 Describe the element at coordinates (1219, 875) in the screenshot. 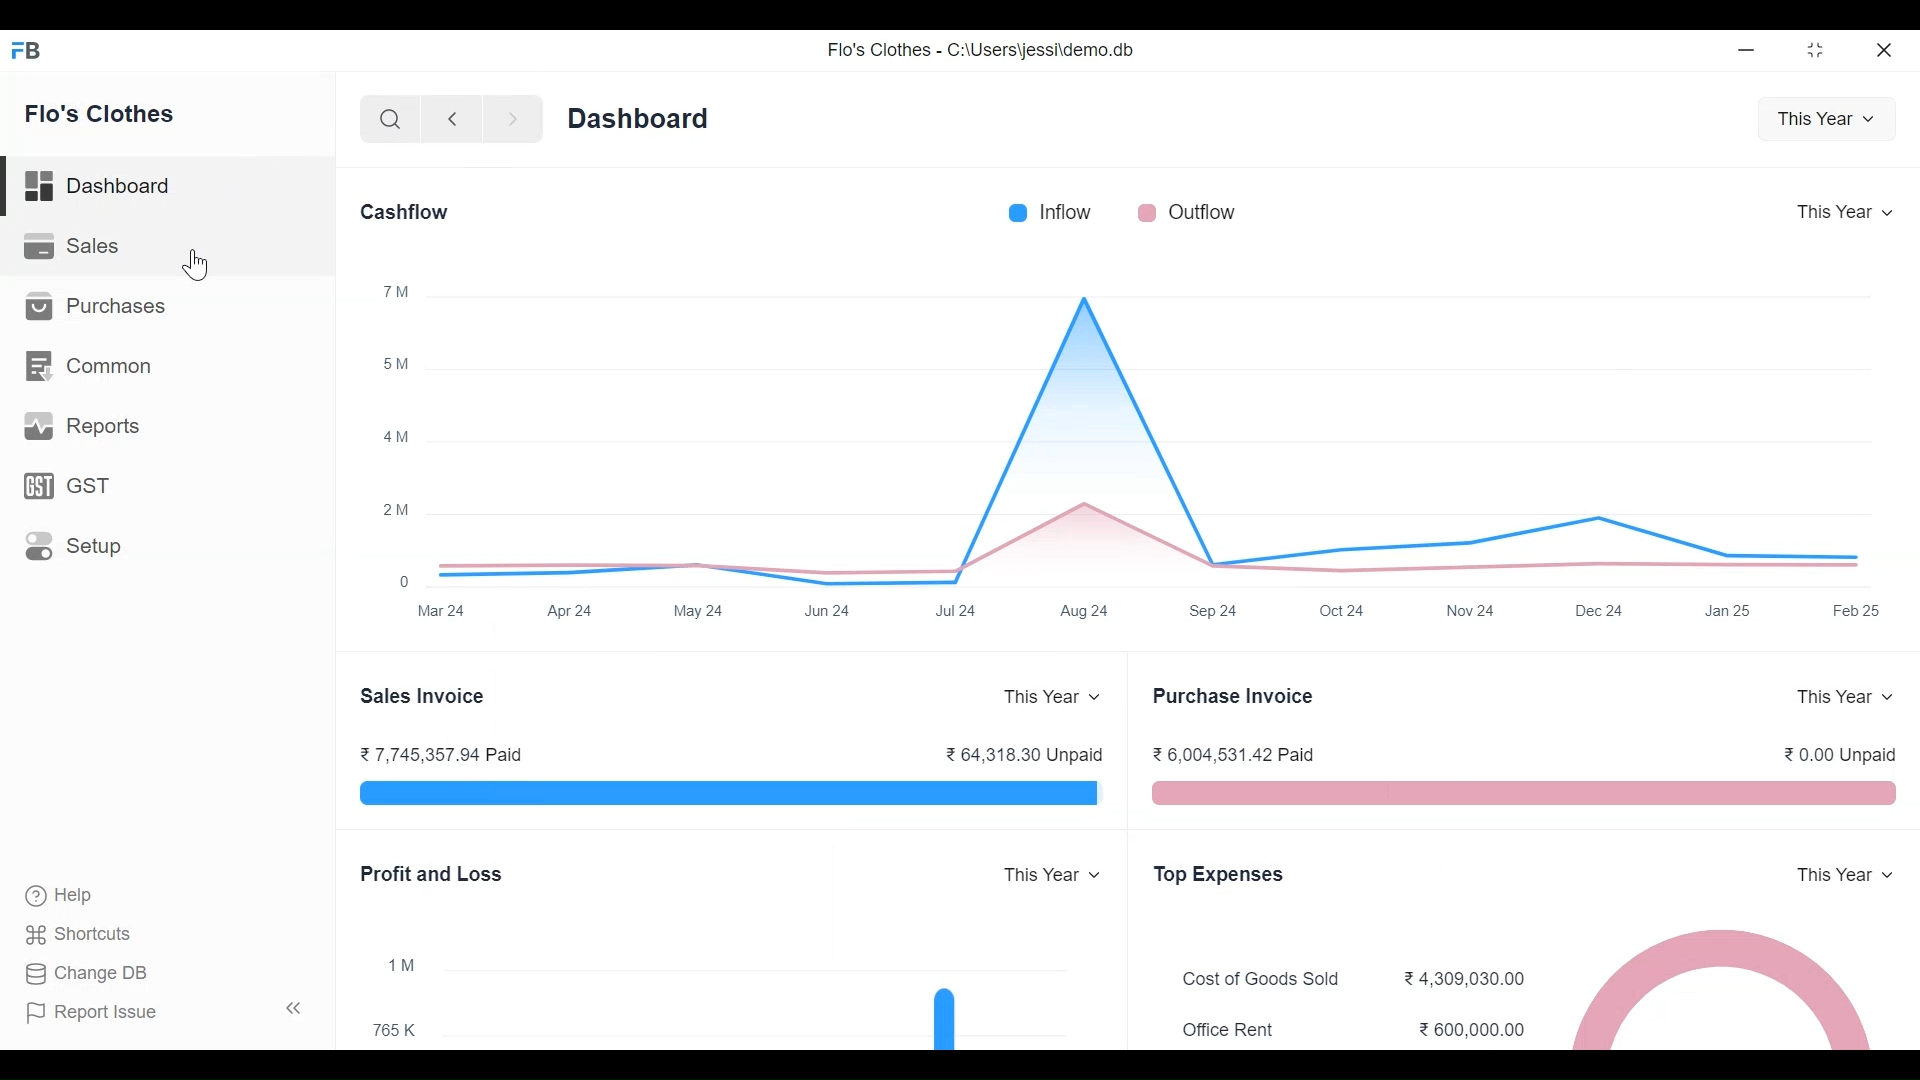

I see `Top Expenses` at that location.